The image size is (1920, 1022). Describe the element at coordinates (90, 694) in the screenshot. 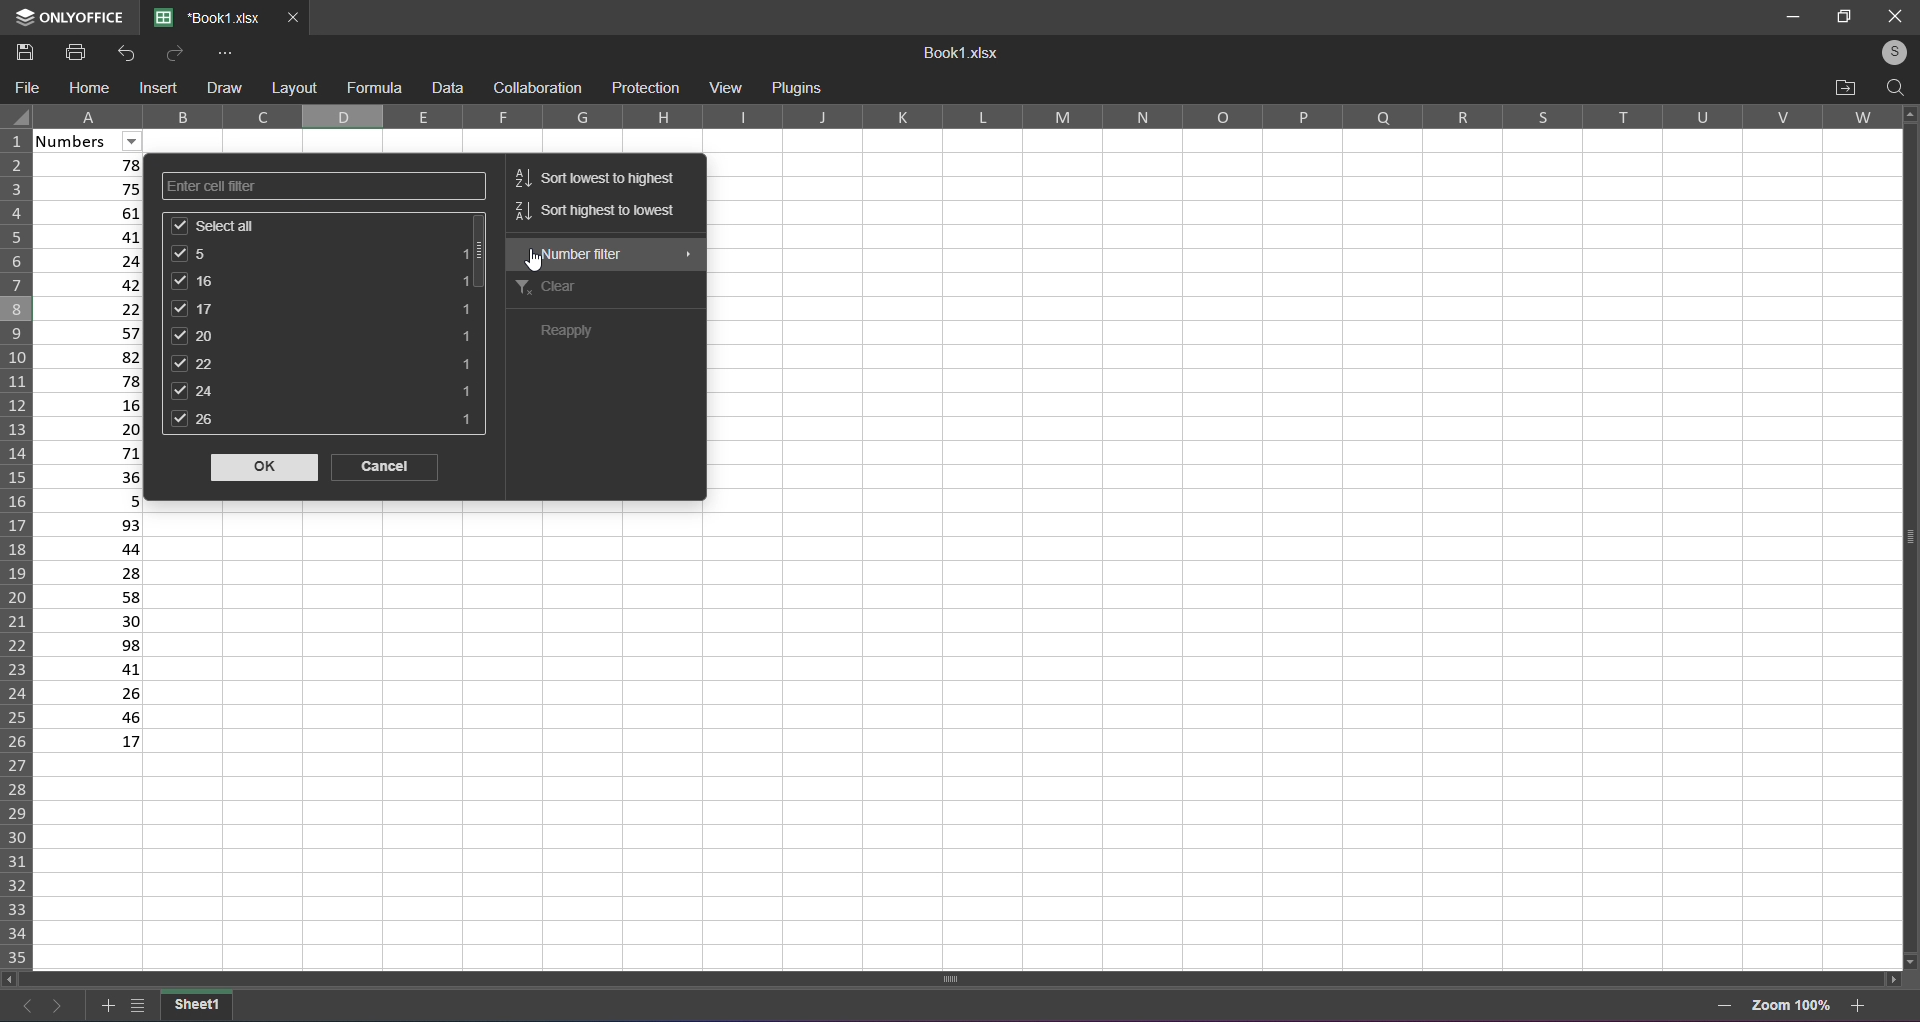

I see `26` at that location.